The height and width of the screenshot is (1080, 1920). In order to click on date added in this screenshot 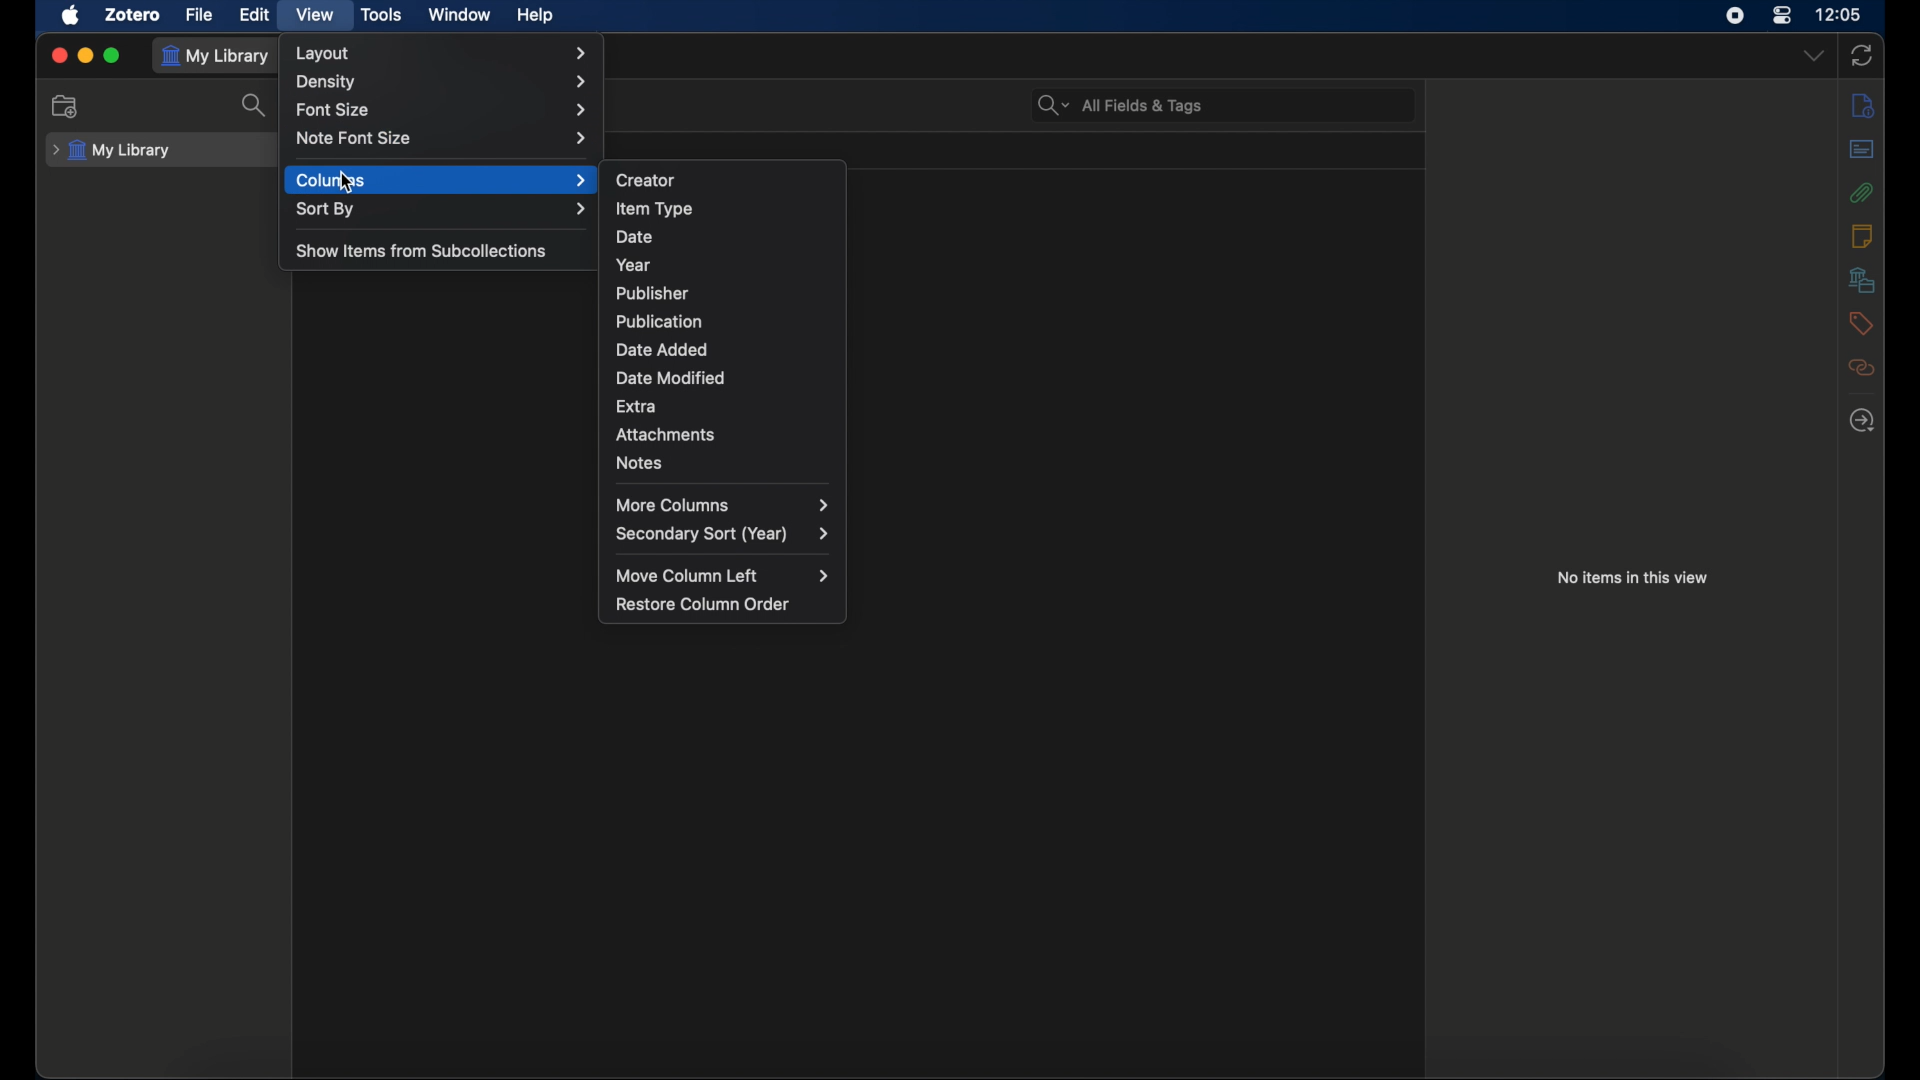, I will do `click(661, 350)`.